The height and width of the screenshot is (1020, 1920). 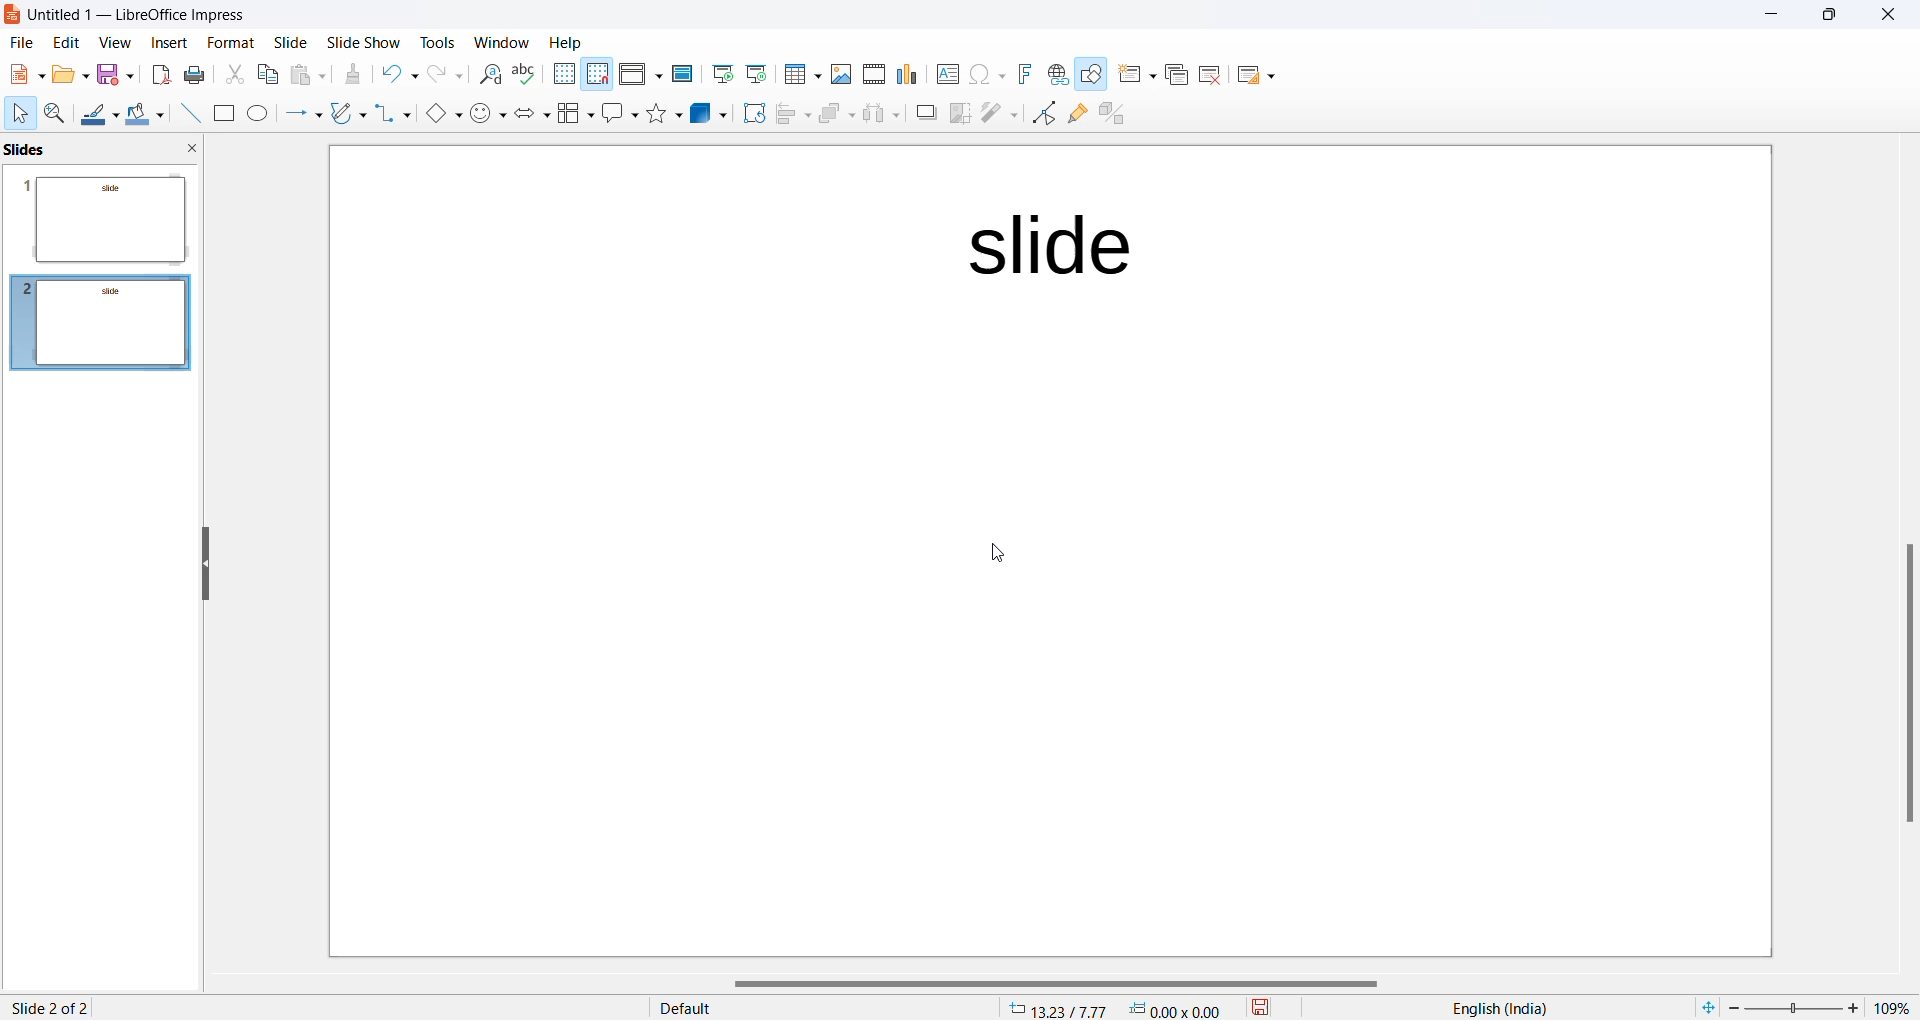 What do you see at coordinates (310, 74) in the screenshot?
I see `Paste options` at bounding box center [310, 74].